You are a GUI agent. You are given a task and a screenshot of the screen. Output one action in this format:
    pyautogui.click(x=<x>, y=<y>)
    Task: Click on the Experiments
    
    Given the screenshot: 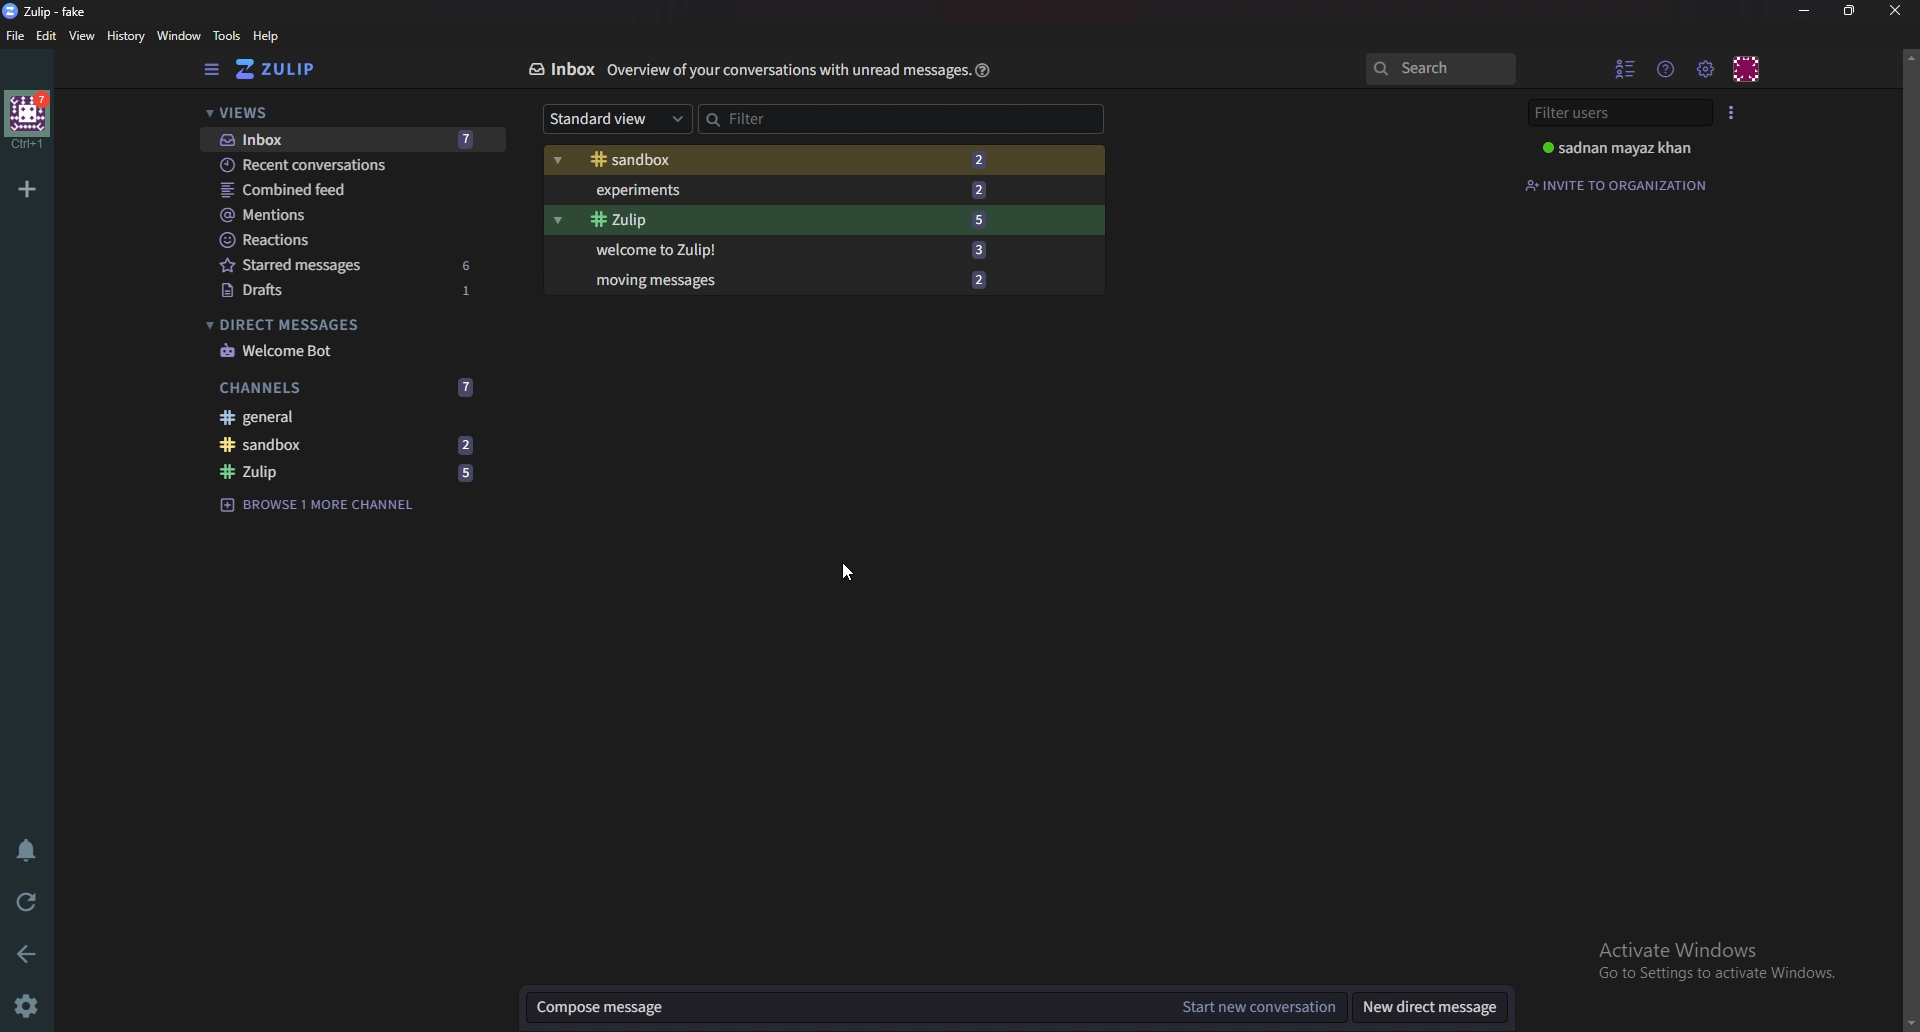 What is the action you would take?
    pyautogui.click(x=784, y=190)
    